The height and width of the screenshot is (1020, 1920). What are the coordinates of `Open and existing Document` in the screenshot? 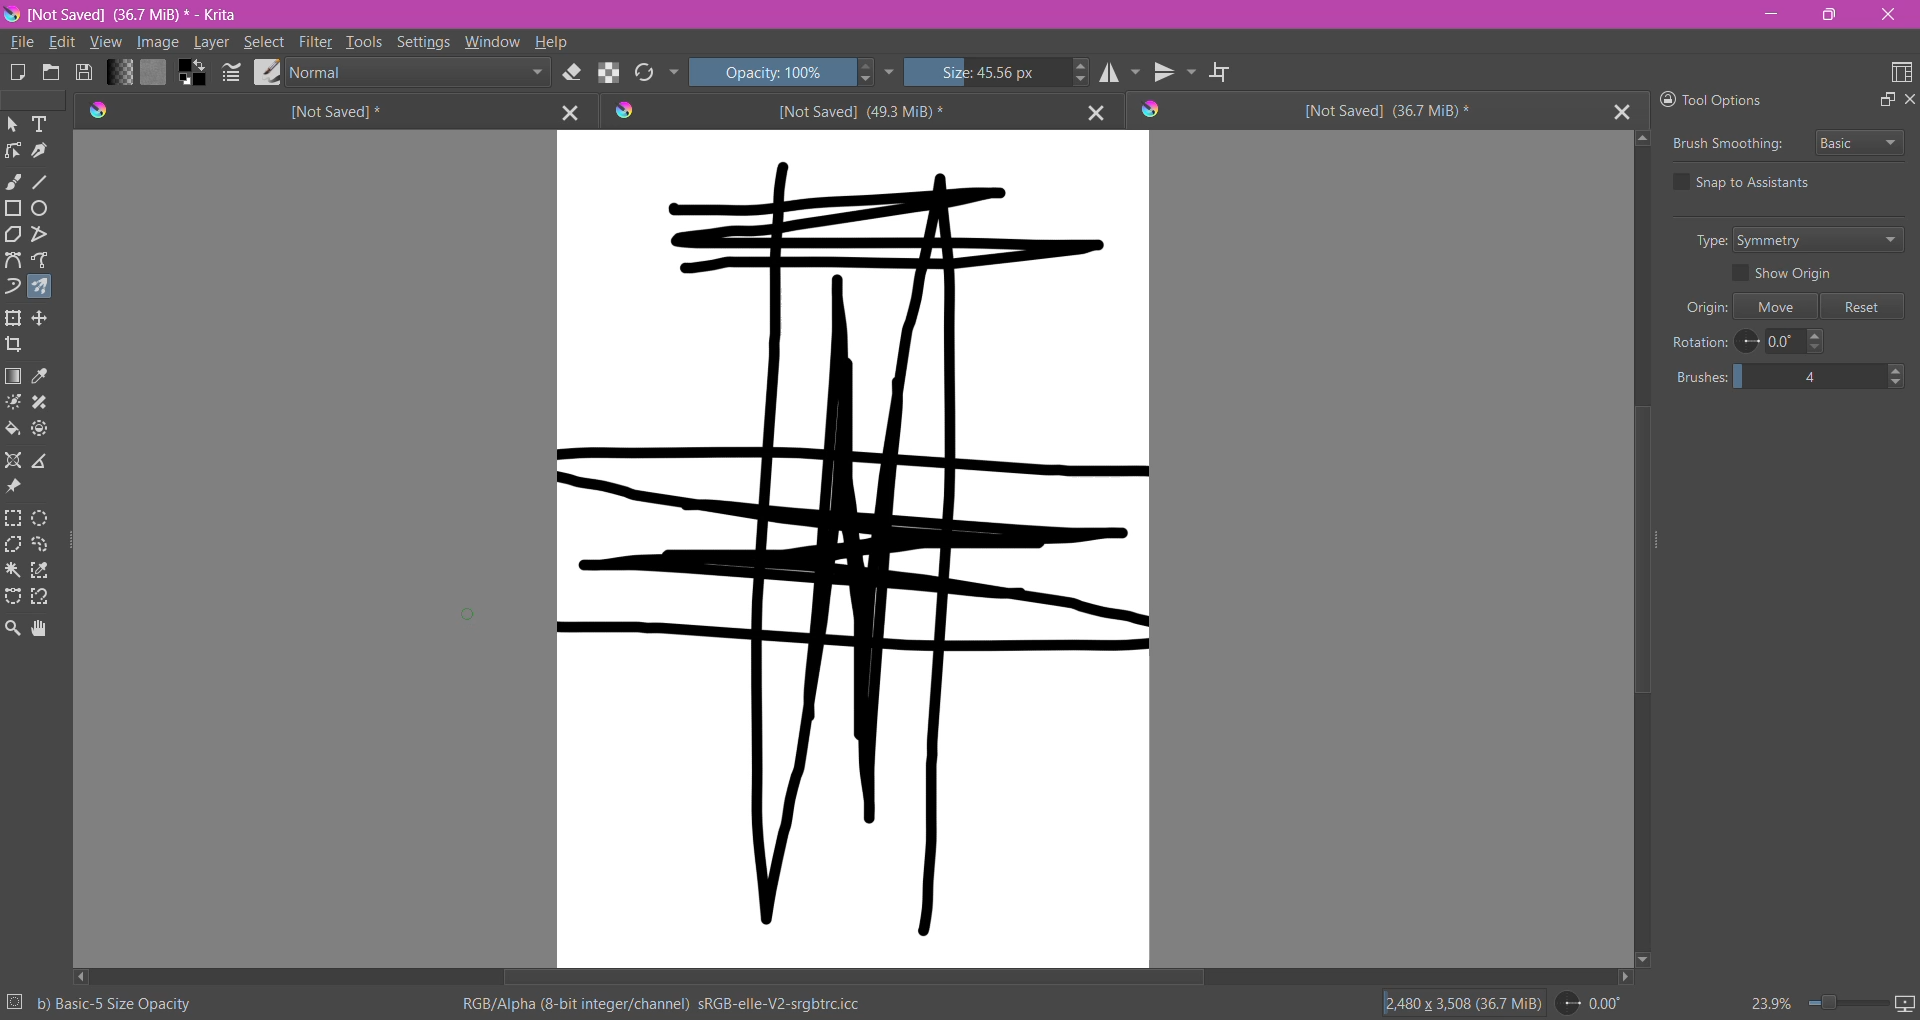 It's located at (51, 72).